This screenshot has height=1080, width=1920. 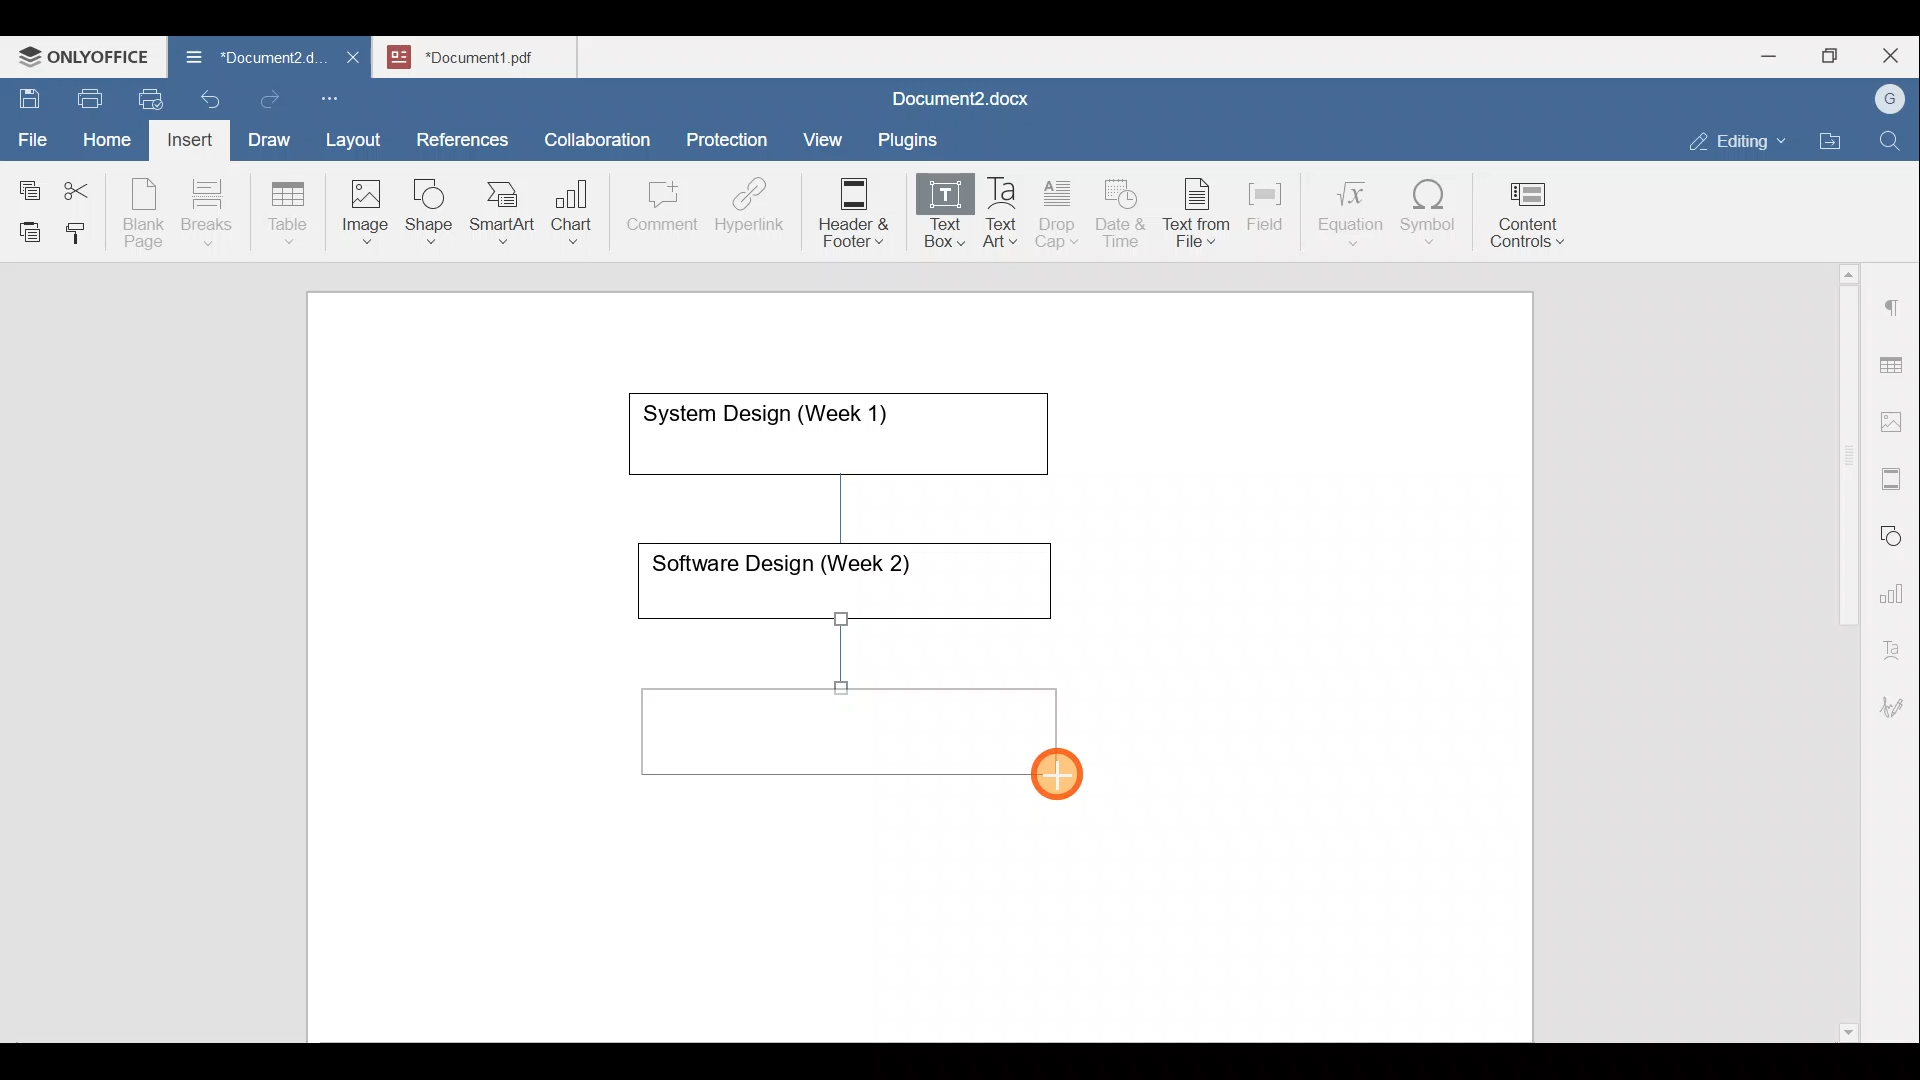 What do you see at coordinates (354, 59) in the screenshot?
I see `Close document` at bounding box center [354, 59].